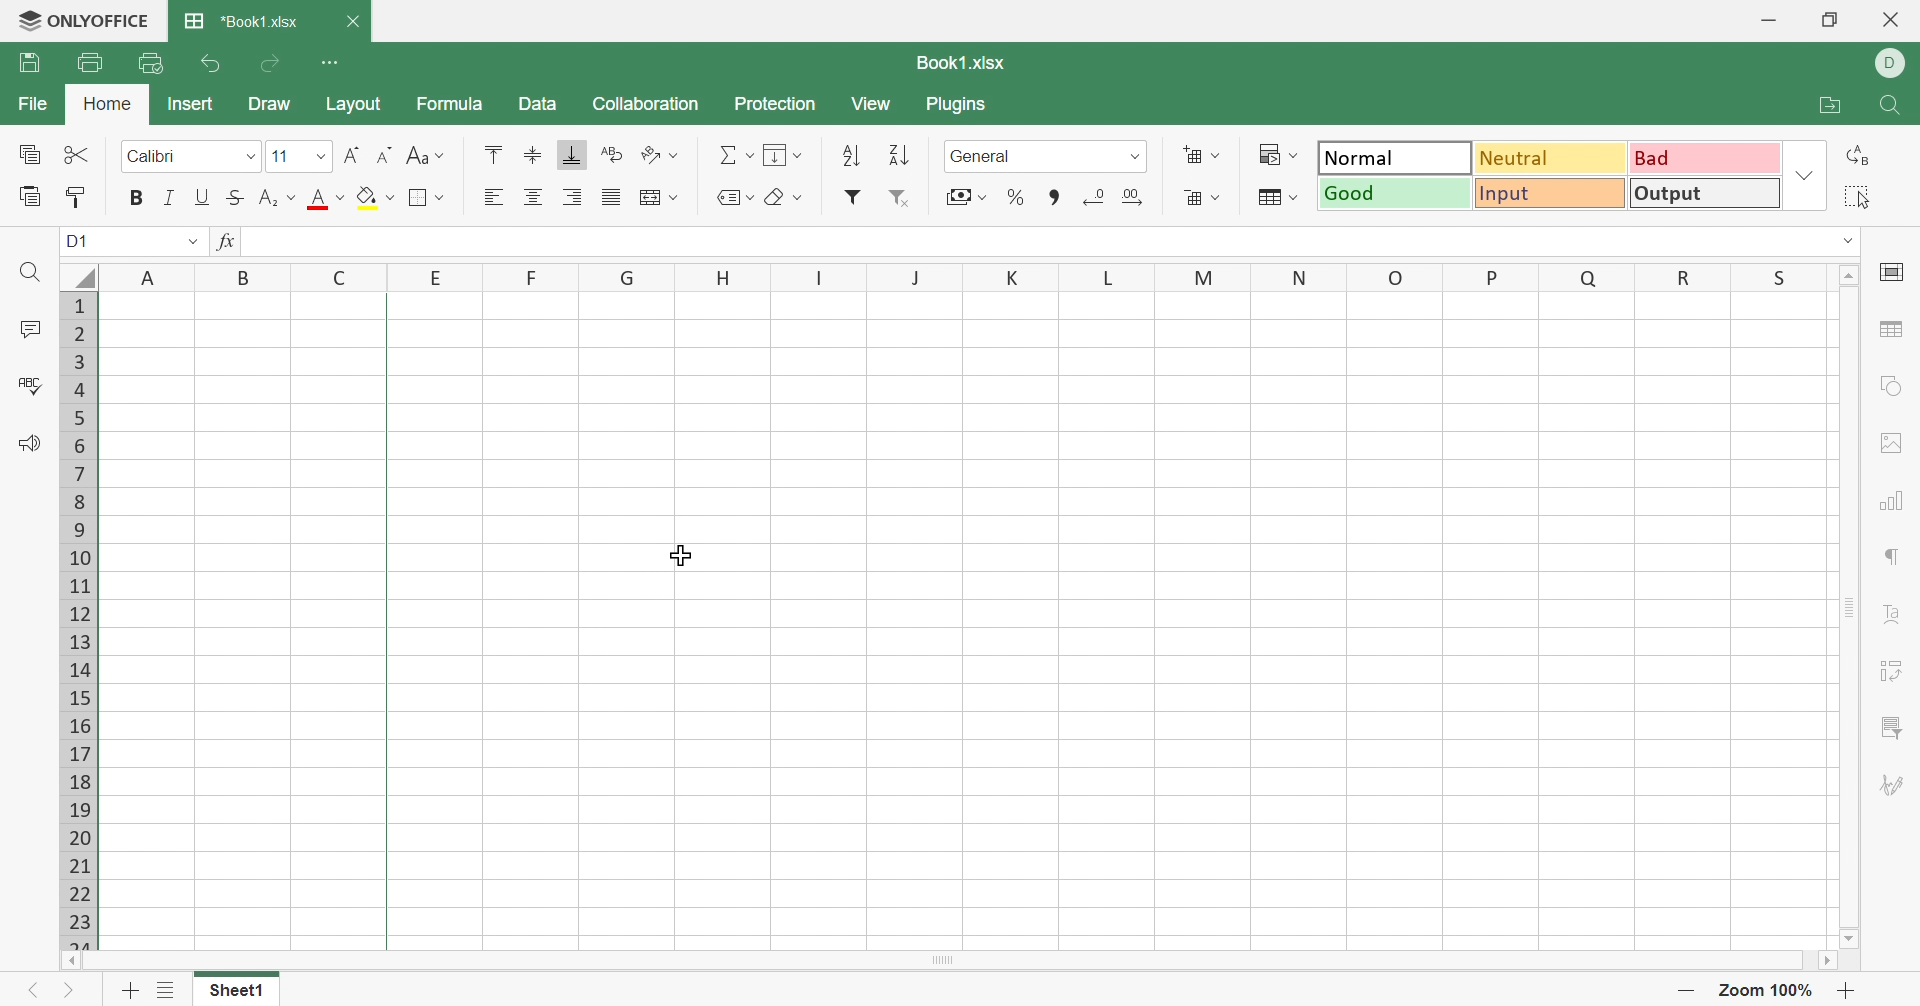 Image resolution: width=1920 pixels, height=1006 pixels. Describe the element at coordinates (28, 274) in the screenshot. I see `Find` at that location.